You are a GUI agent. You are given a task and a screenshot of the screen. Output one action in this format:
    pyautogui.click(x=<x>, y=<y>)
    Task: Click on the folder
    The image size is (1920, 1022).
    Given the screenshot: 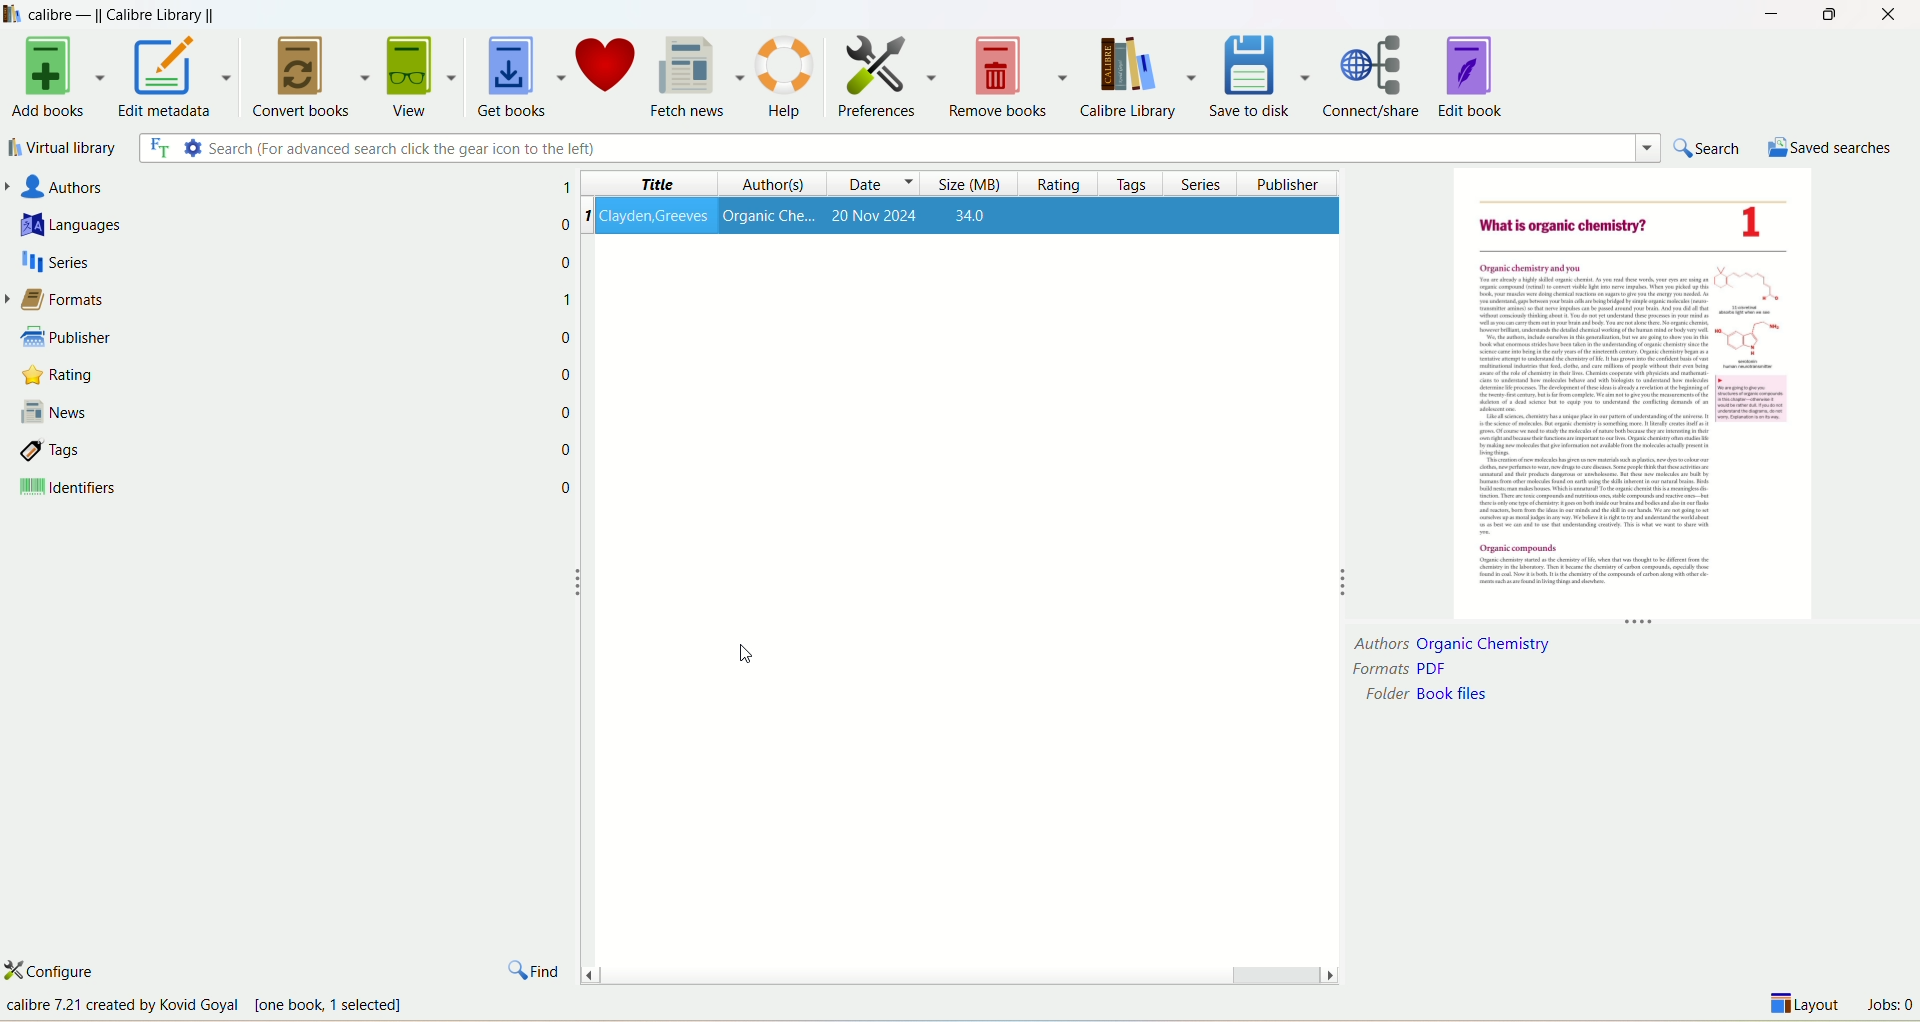 What is the action you would take?
    pyautogui.click(x=1426, y=694)
    